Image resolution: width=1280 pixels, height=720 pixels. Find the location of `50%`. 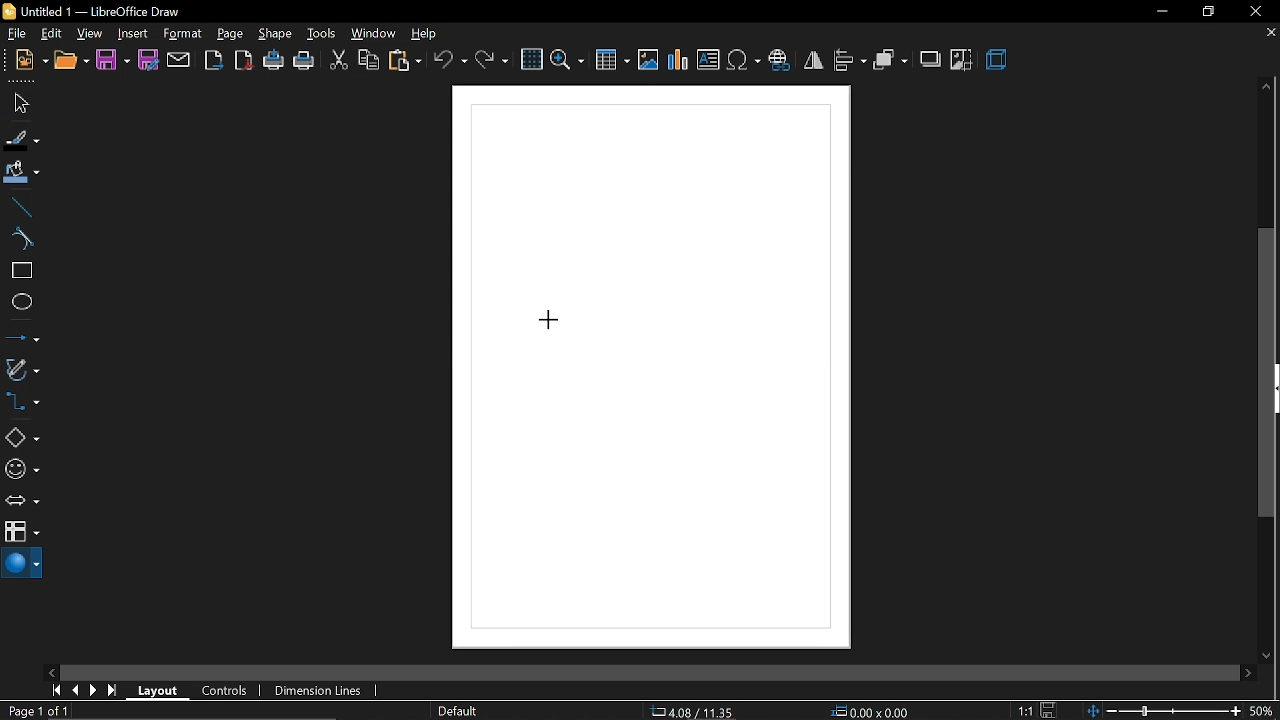

50% is located at coordinates (1264, 710).